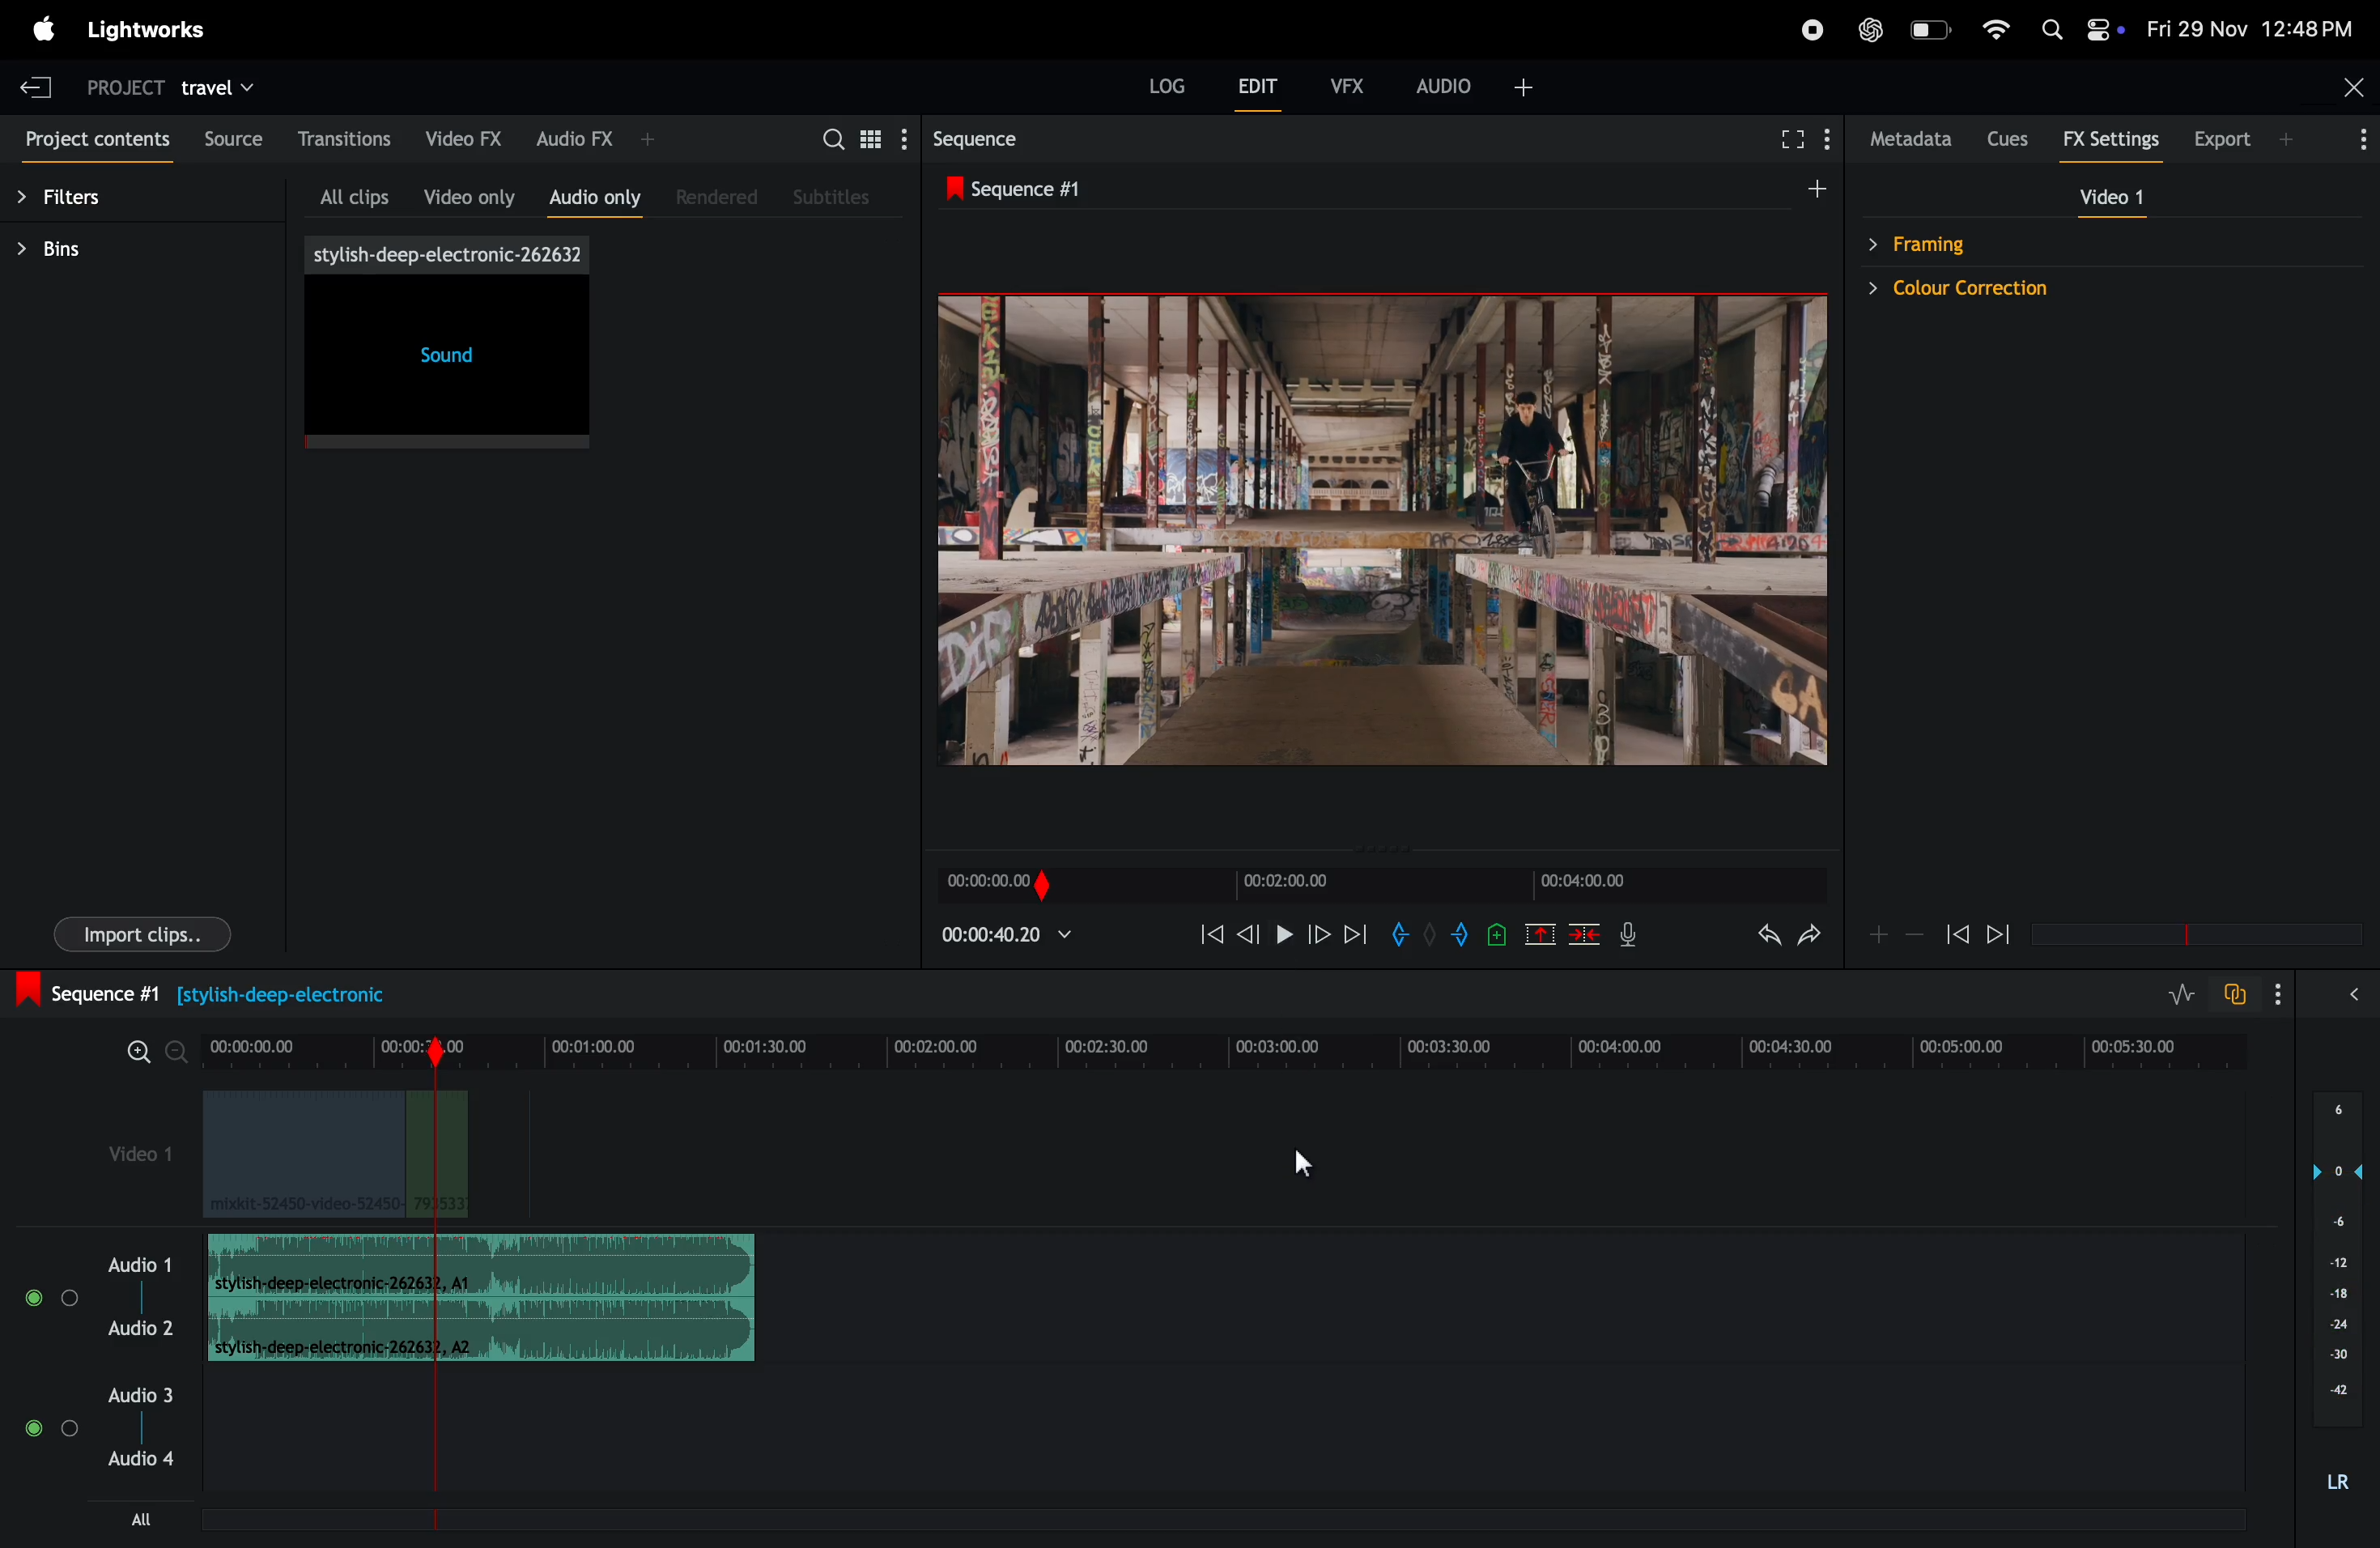 This screenshot has width=2380, height=1548. What do you see at coordinates (69, 1297) in the screenshot?
I see `Toggle` at bounding box center [69, 1297].